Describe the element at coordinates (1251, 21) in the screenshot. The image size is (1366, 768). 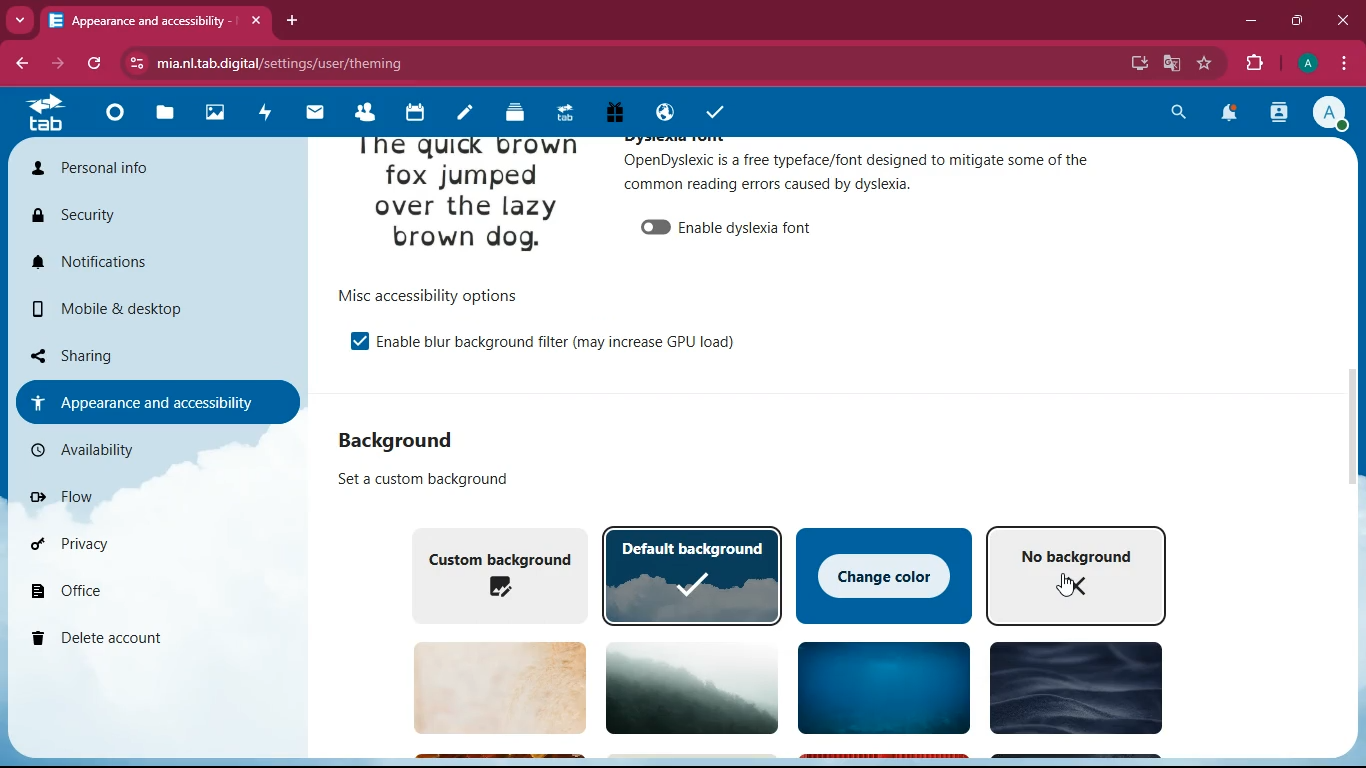
I see `minimize` at that location.